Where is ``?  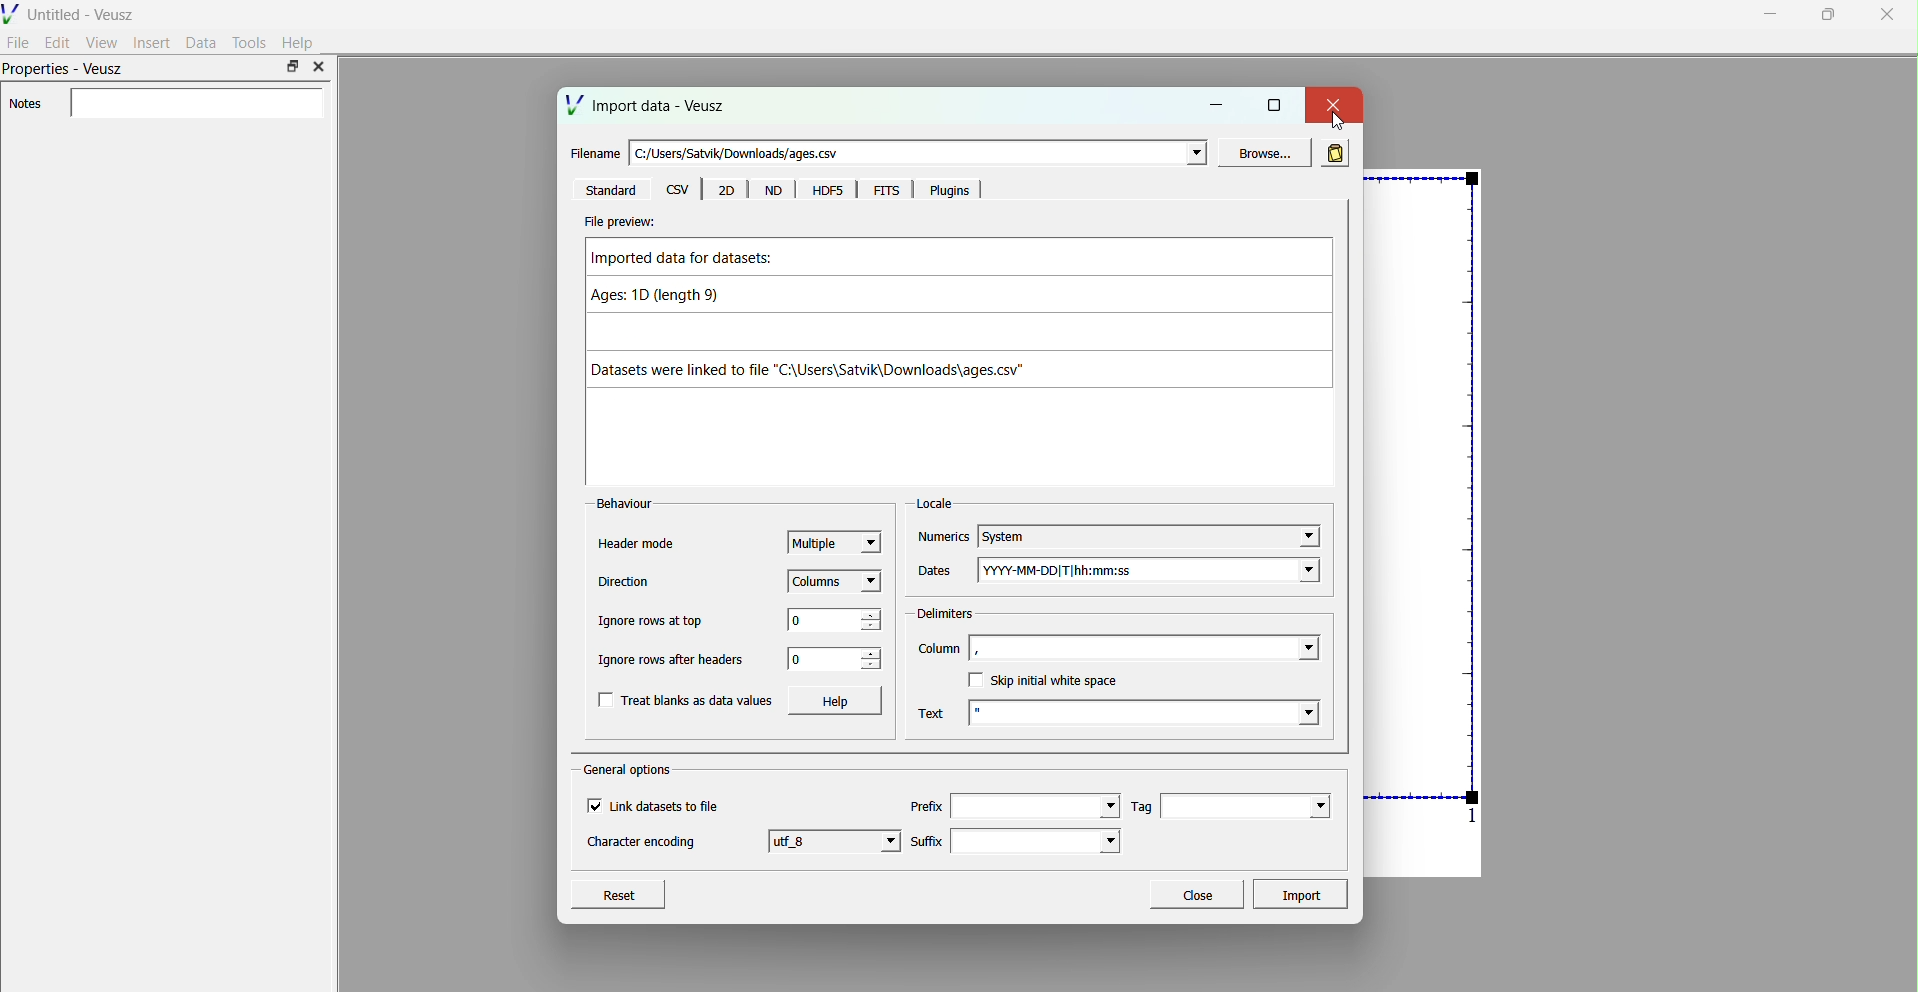
 is located at coordinates (774, 192).